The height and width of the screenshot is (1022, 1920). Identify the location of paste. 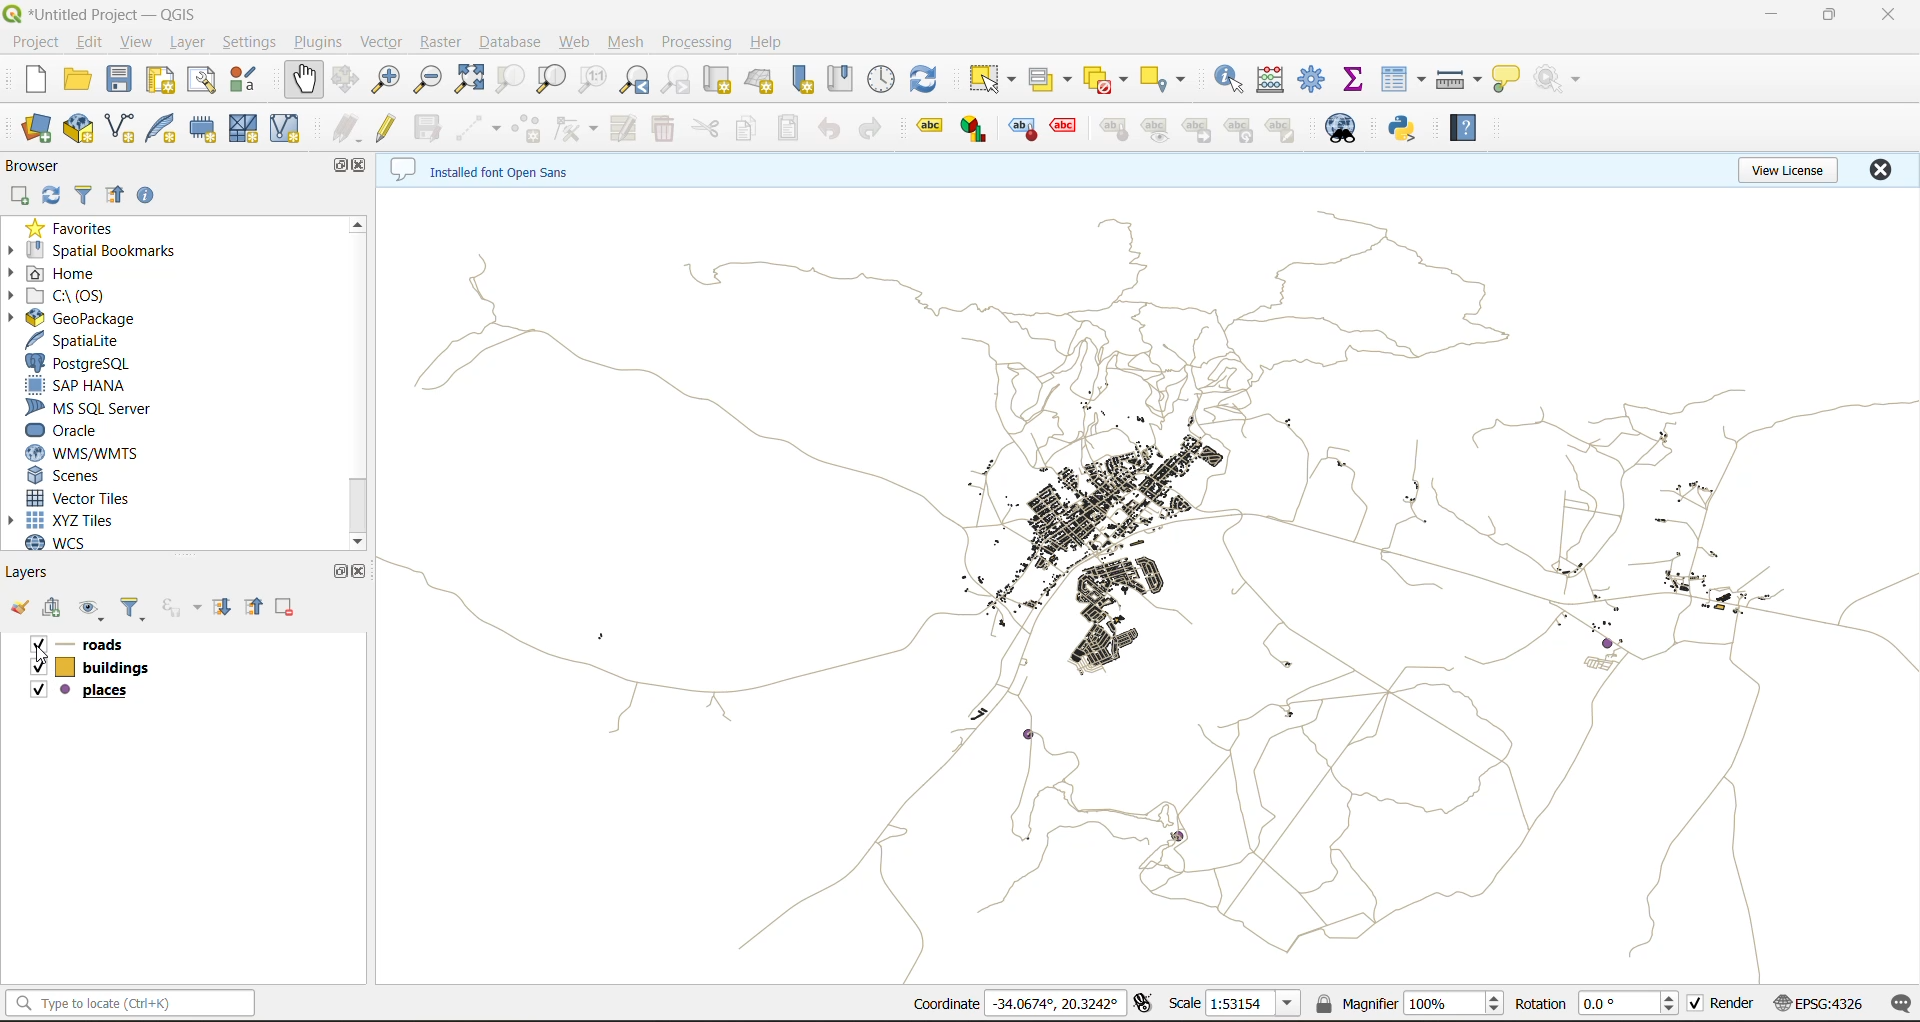
(784, 130).